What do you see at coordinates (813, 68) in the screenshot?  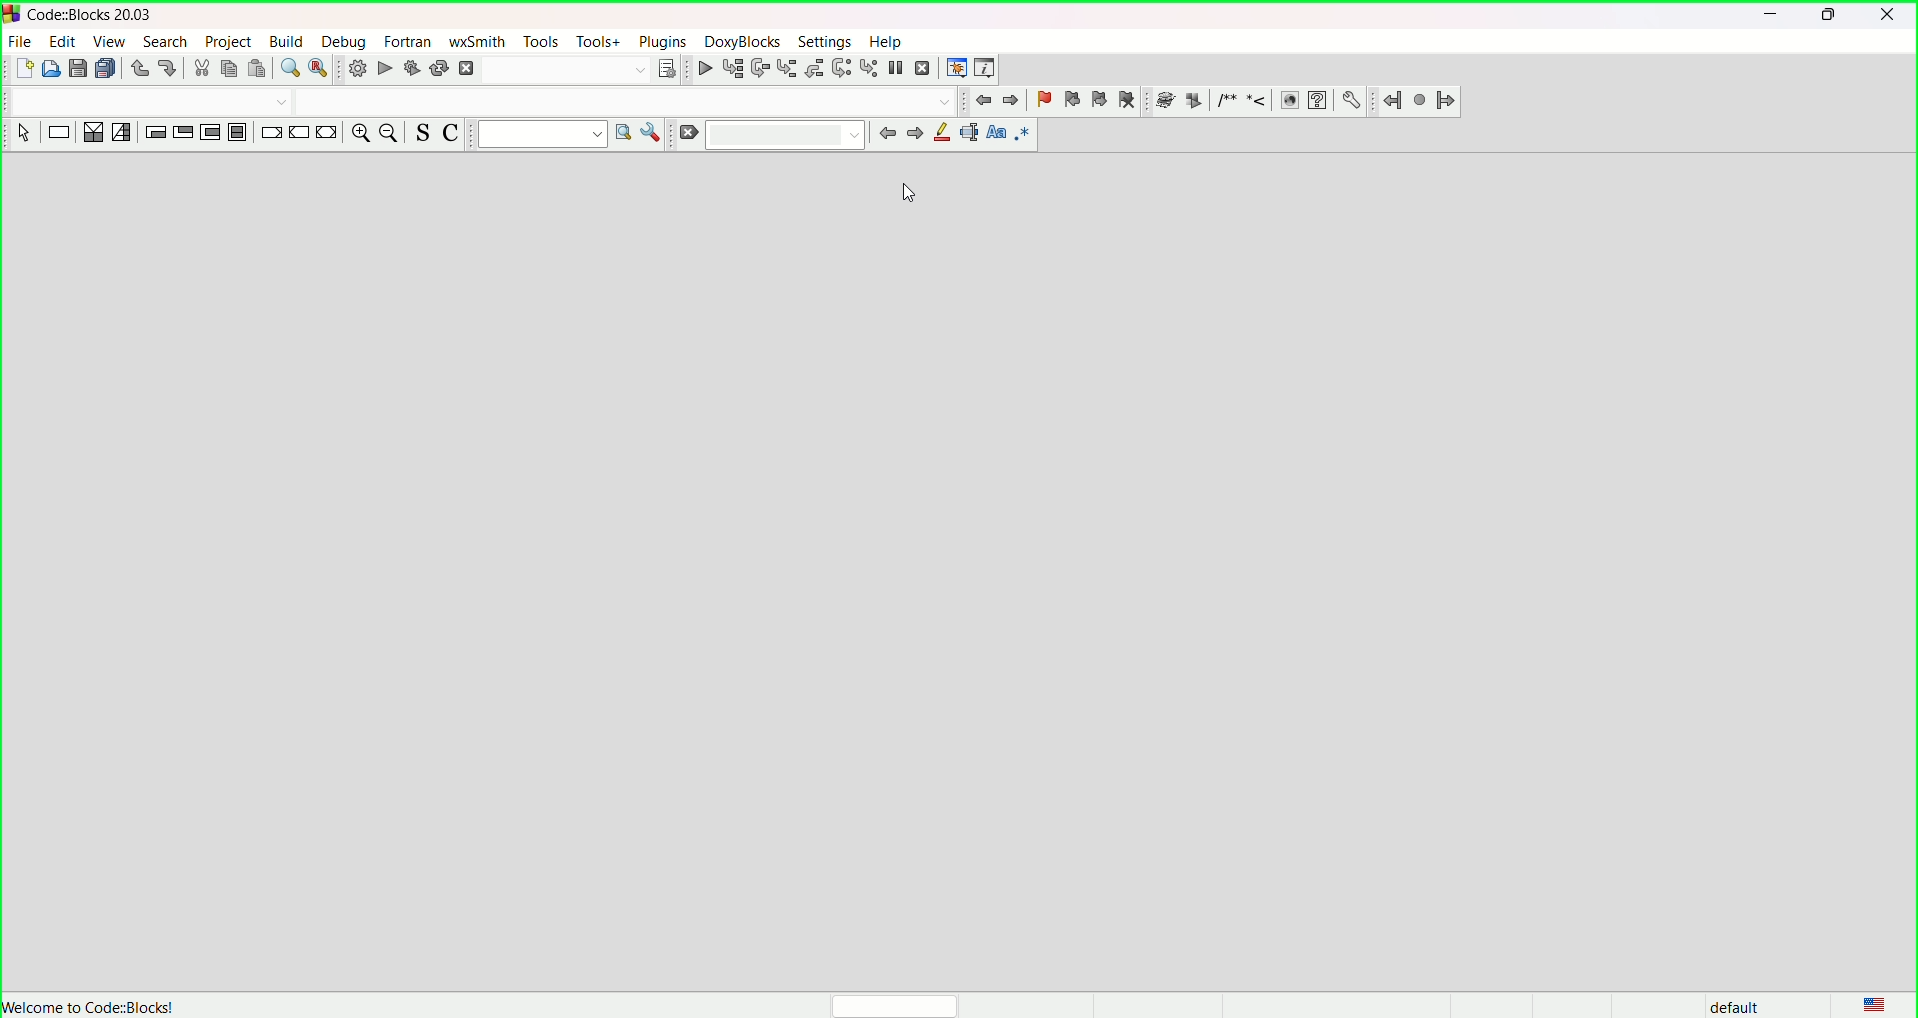 I see `step out` at bounding box center [813, 68].